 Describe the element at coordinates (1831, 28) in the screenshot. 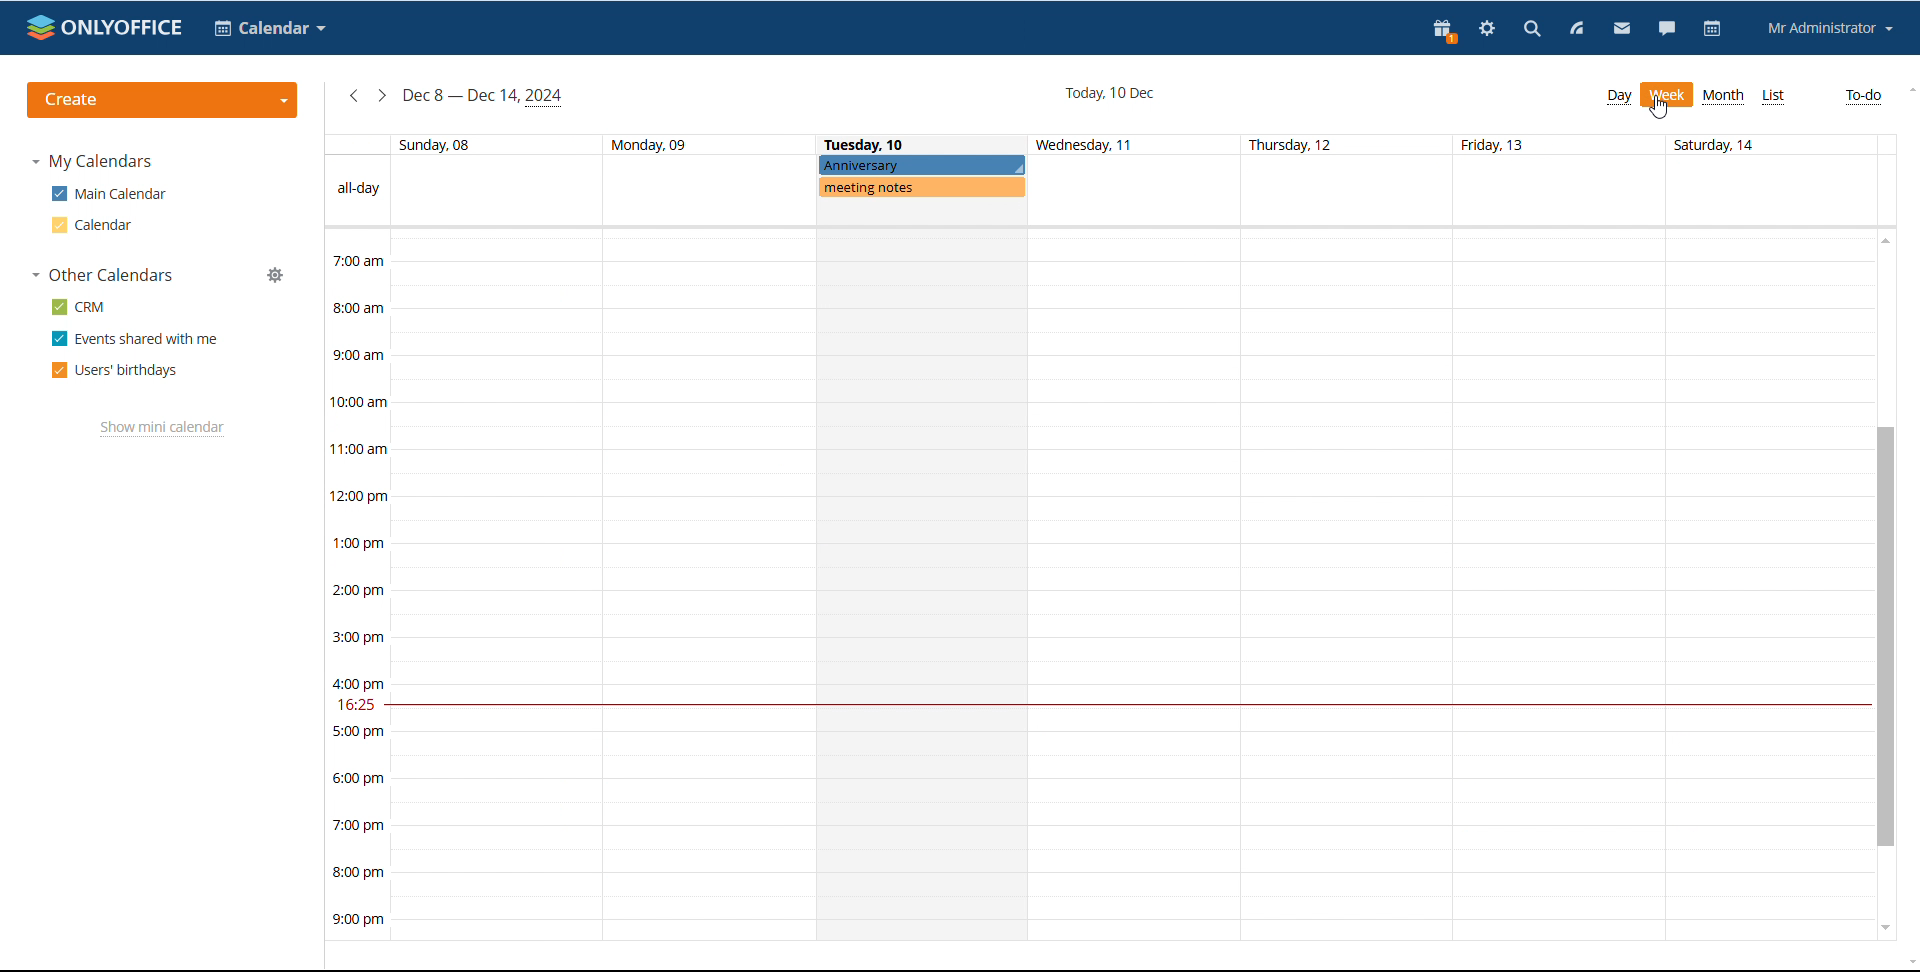

I see `profile` at that location.